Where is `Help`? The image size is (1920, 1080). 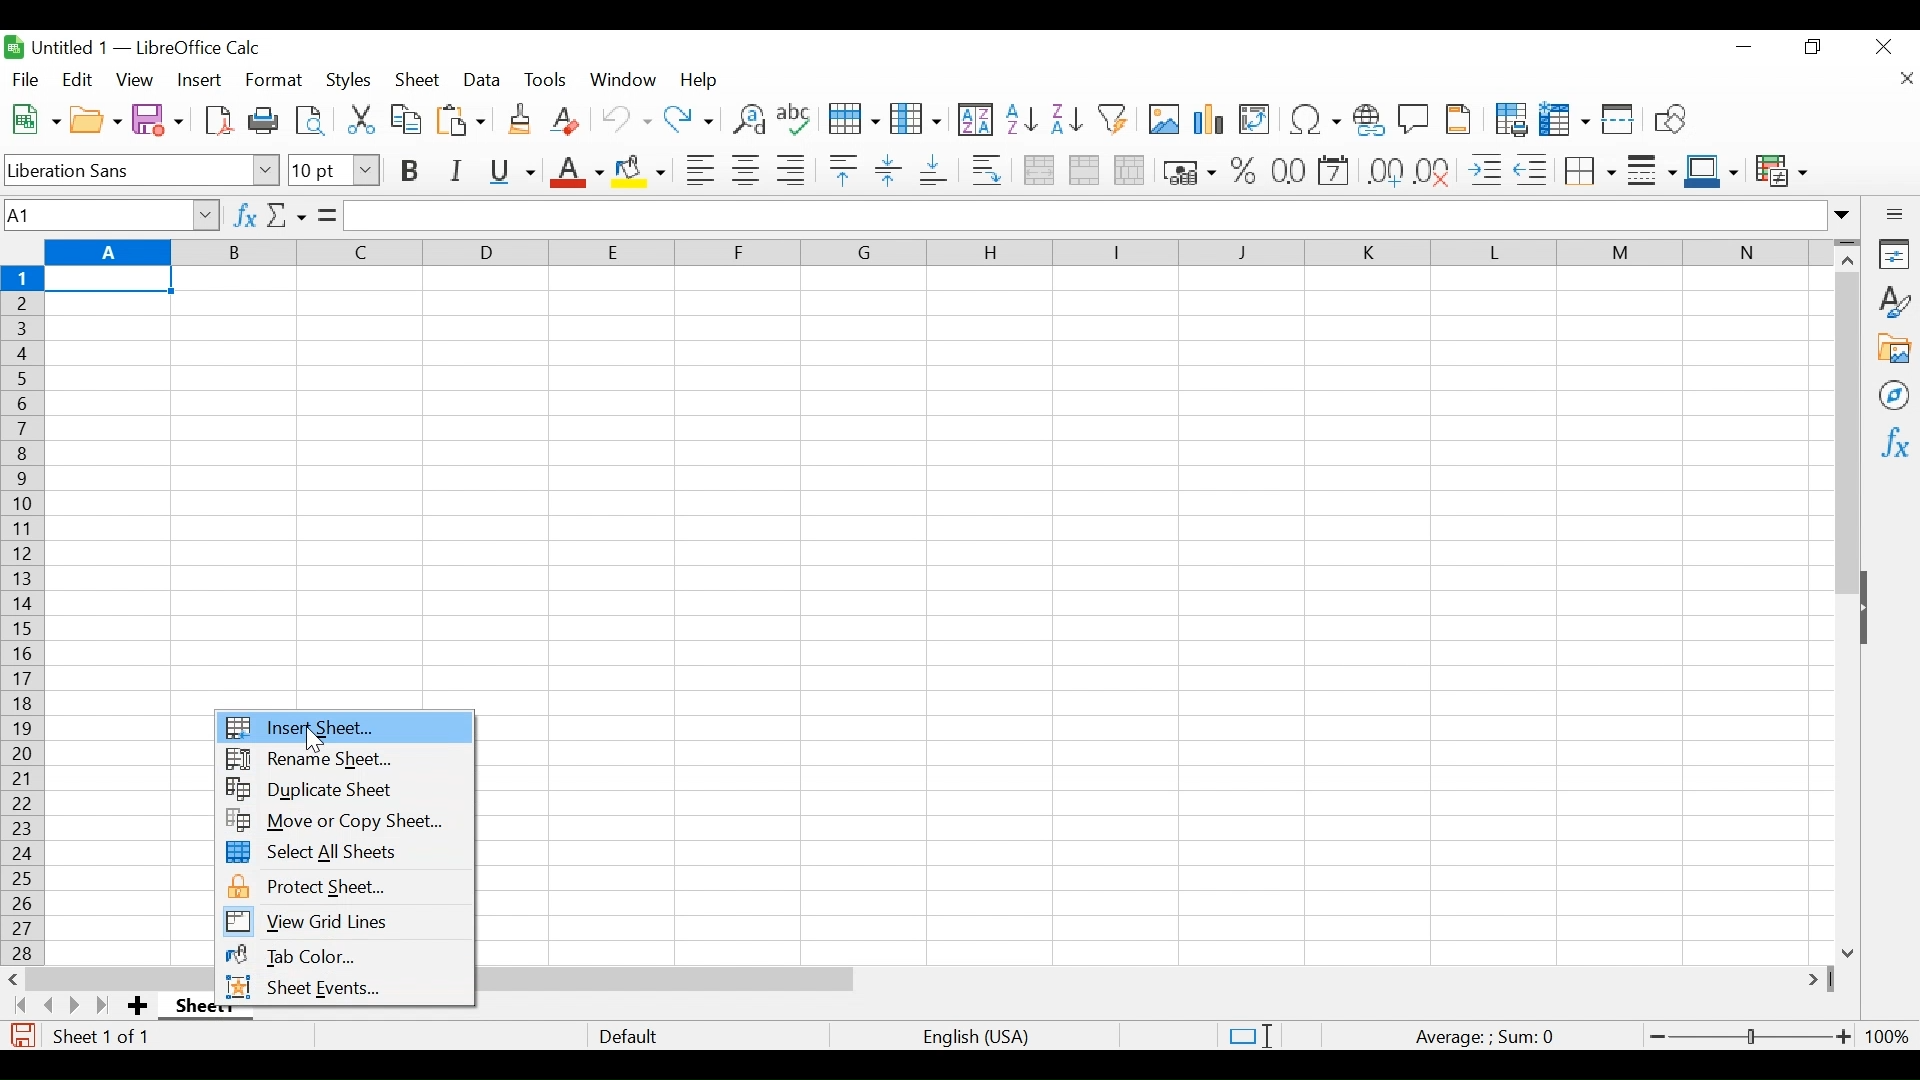 Help is located at coordinates (703, 82).